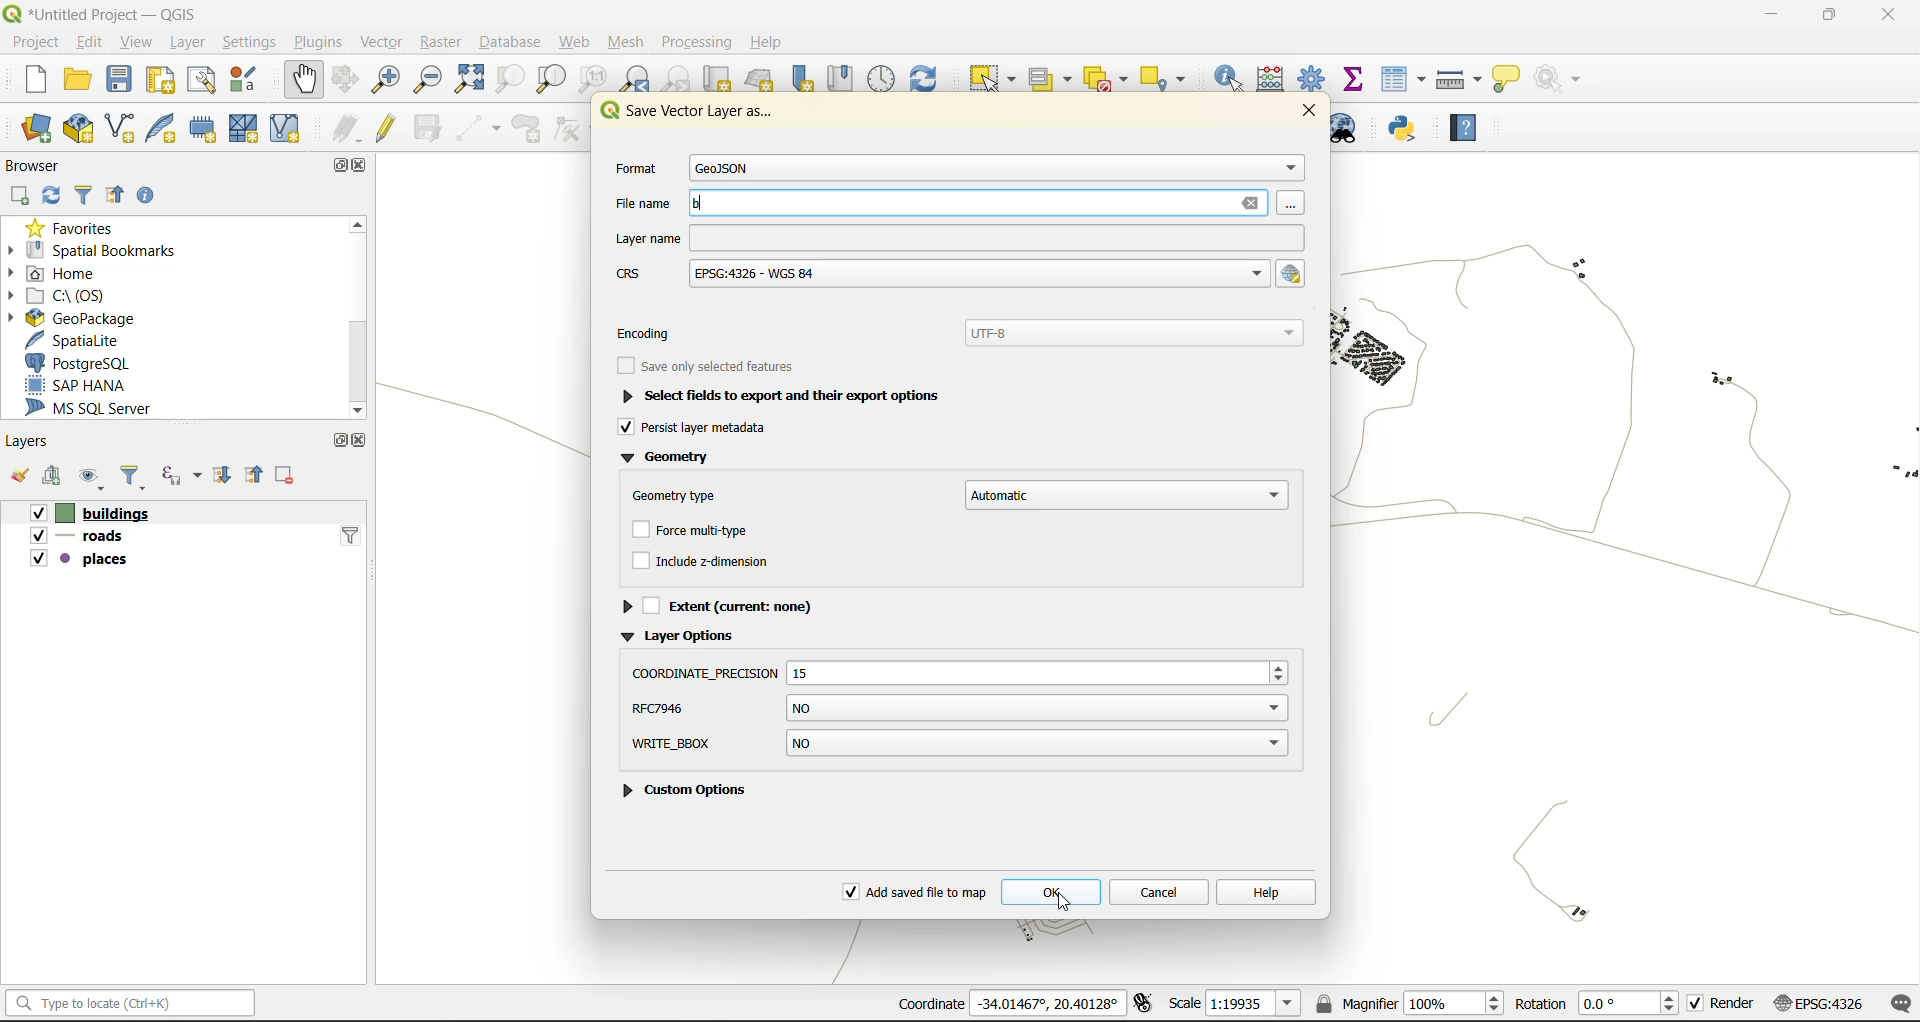  What do you see at coordinates (74, 79) in the screenshot?
I see `open` at bounding box center [74, 79].